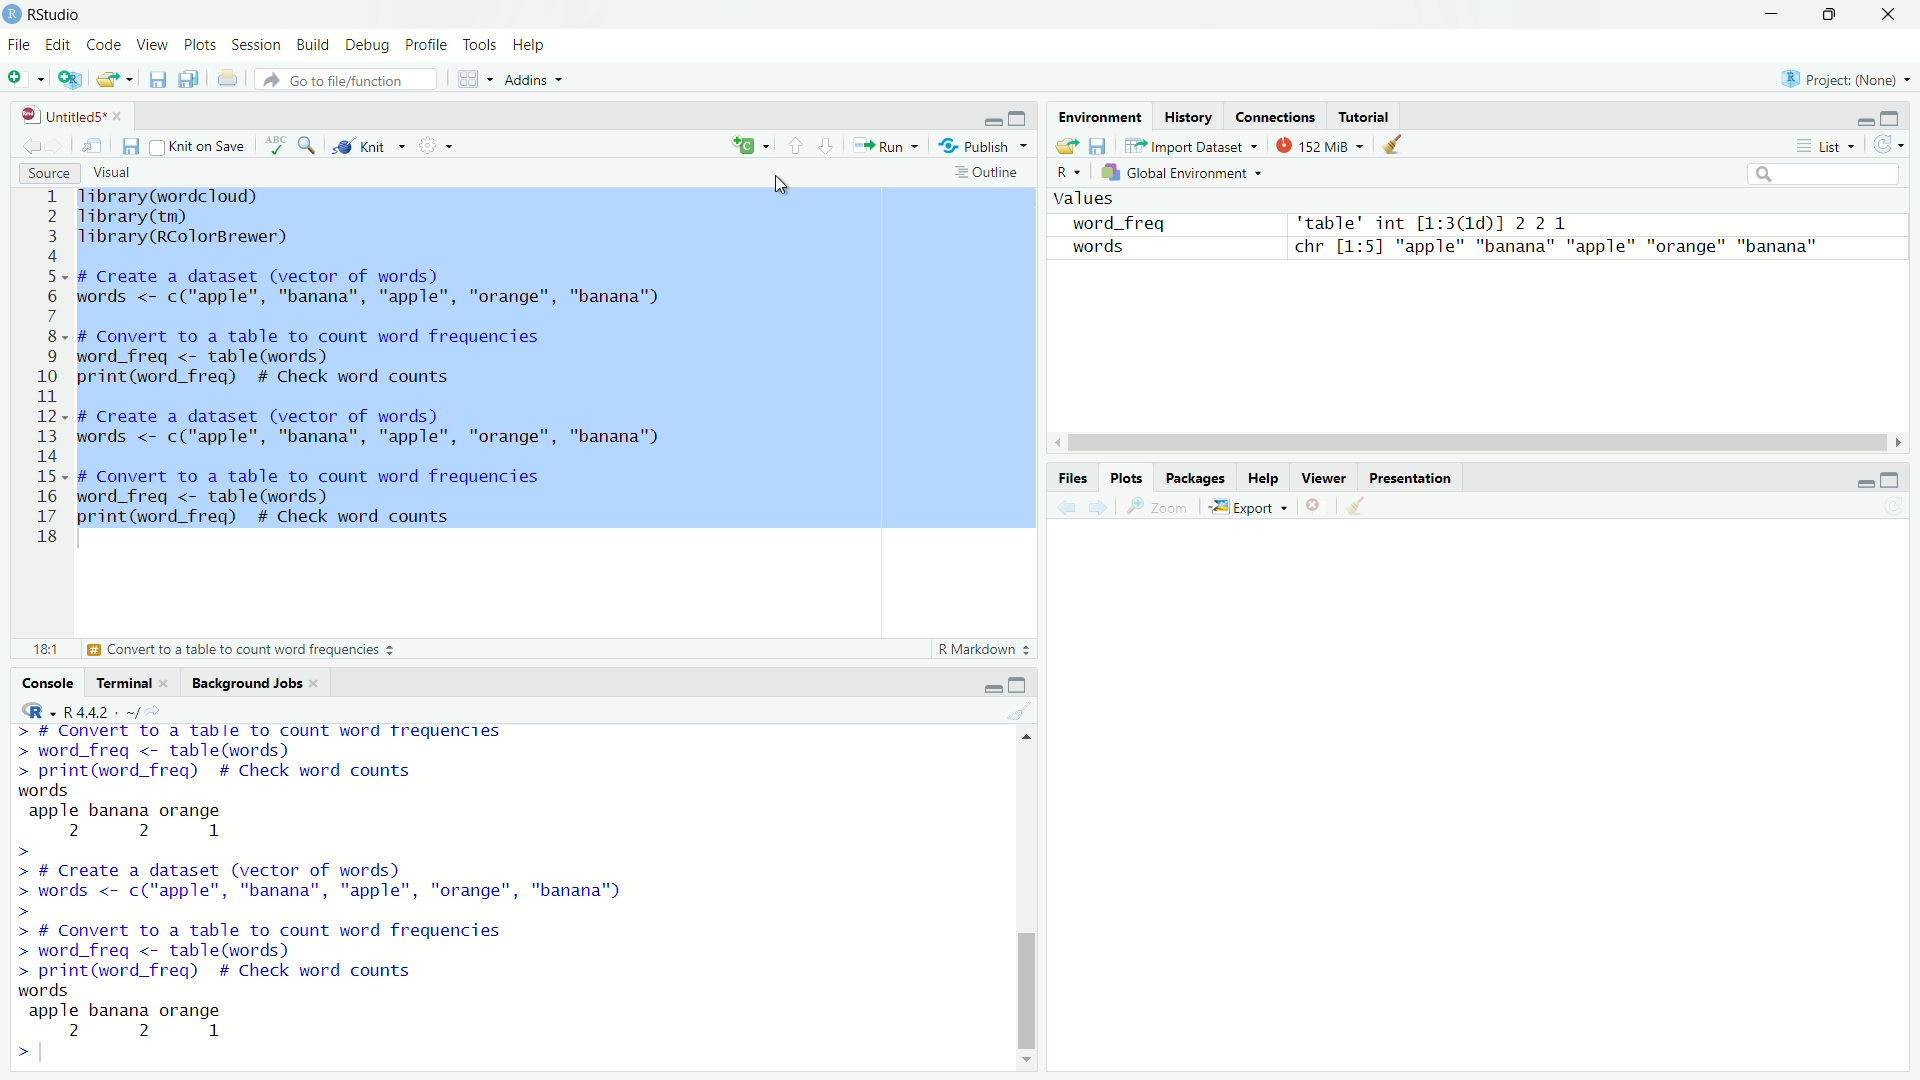  I want to click on Rstudio, so click(46, 13).